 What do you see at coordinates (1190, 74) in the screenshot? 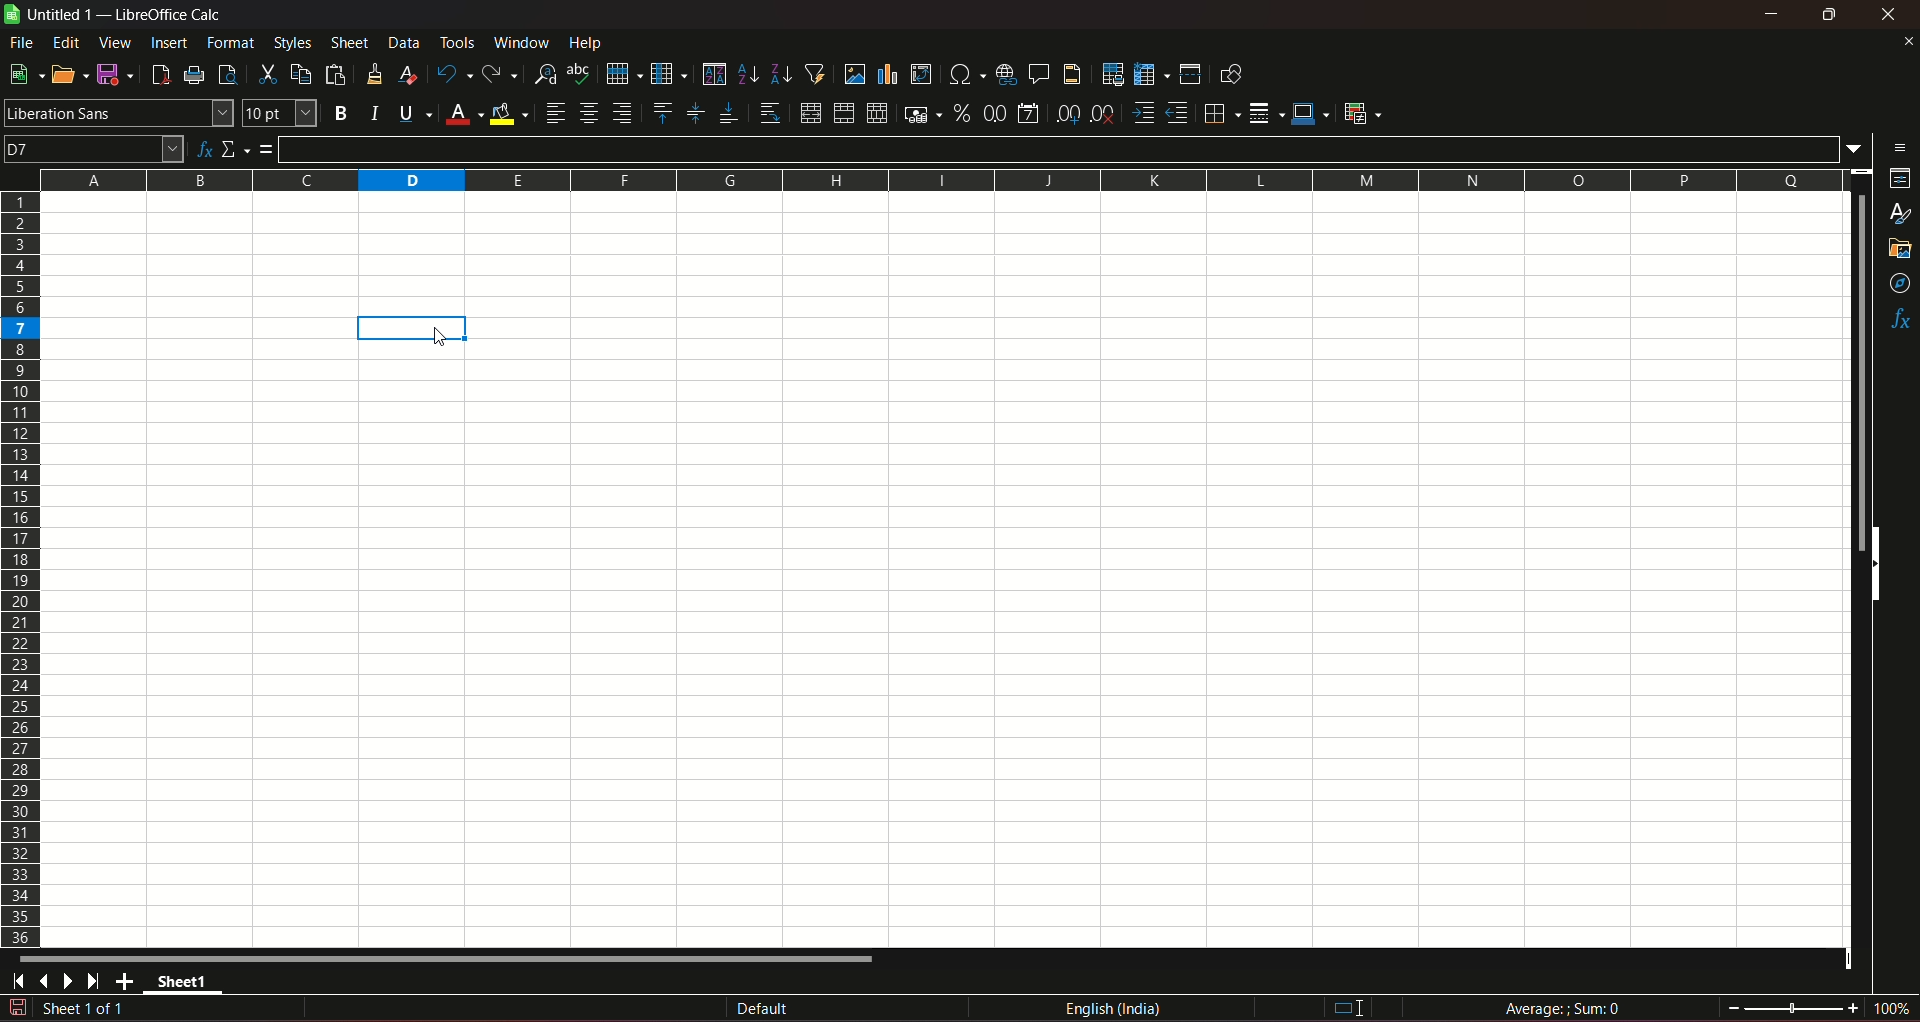
I see `split window` at bounding box center [1190, 74].